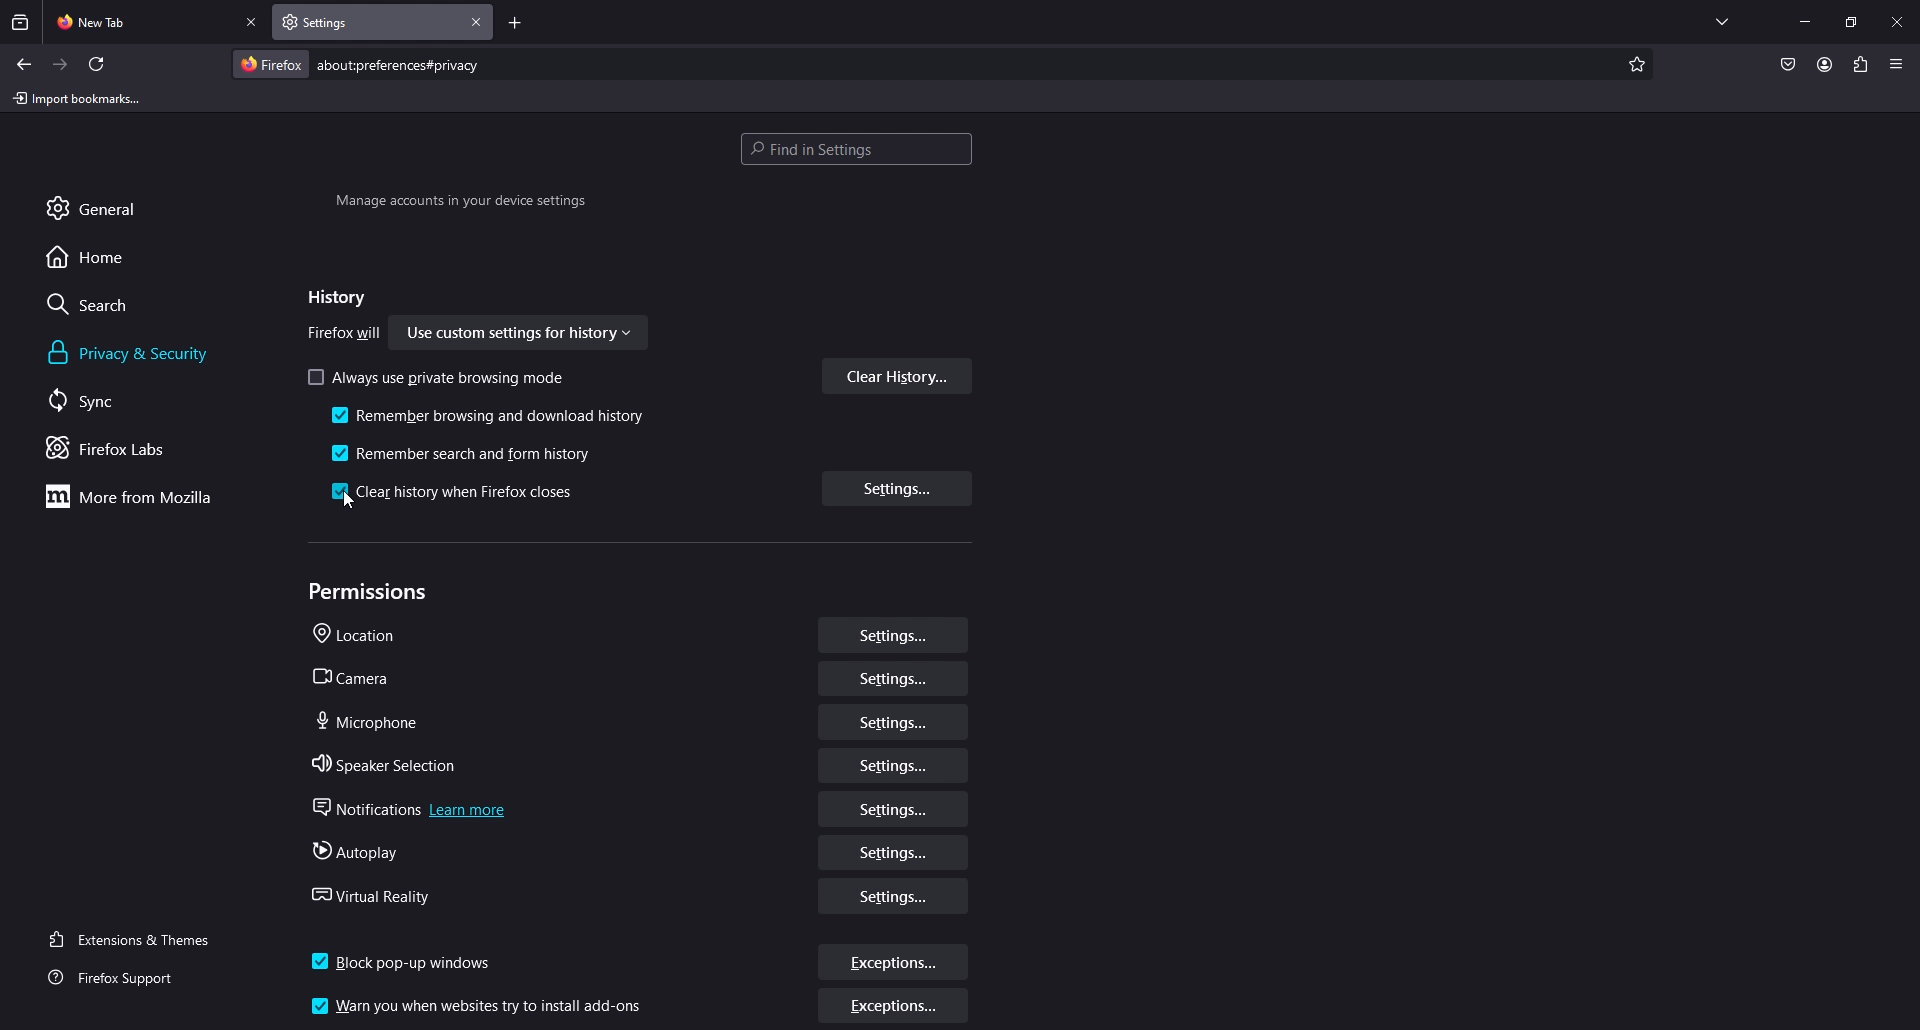 The width and height of the screenshot is (1920, 1030). What do you see at coordinates (104, 400) in the screenshot?
I see `sync` at bounding box center [104, 400].